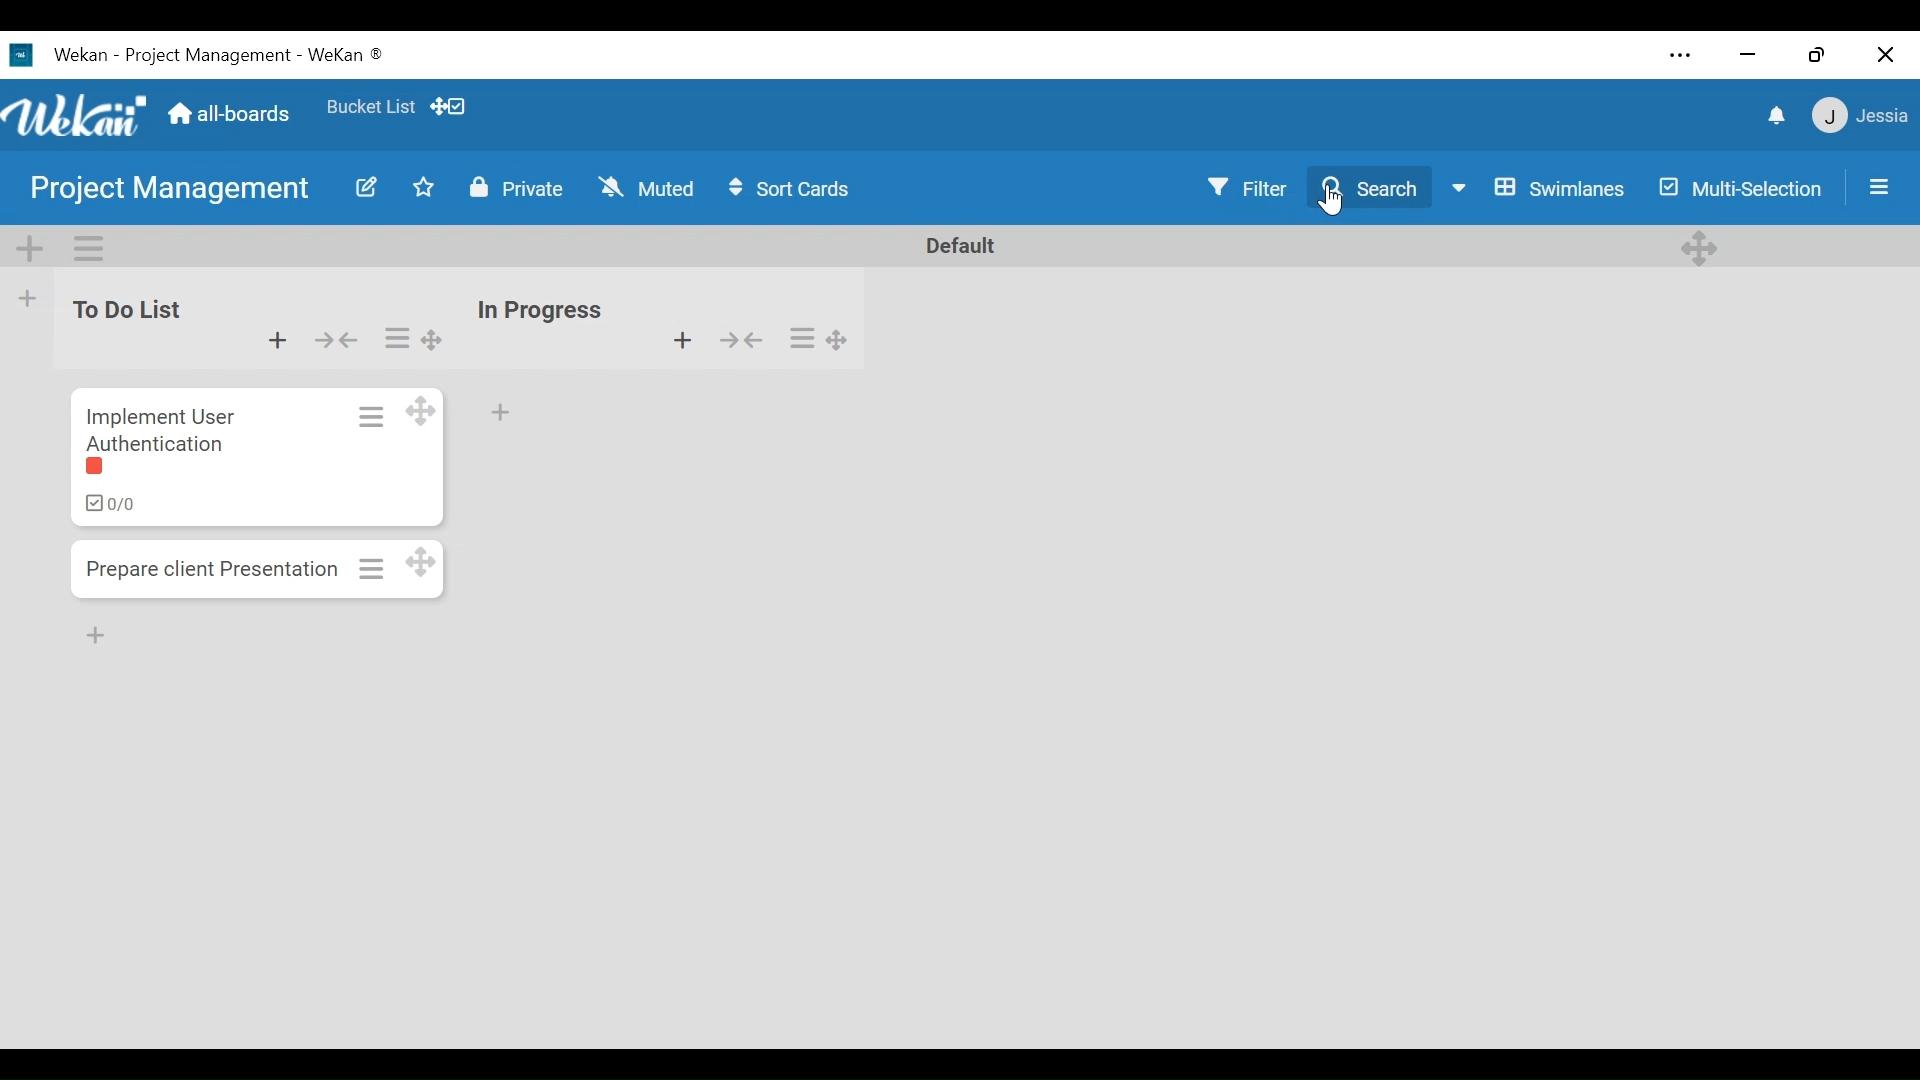  What do you see at coordinates (515, 190) in the screenshot?
I see `Private` at bounding box center [515, 190].